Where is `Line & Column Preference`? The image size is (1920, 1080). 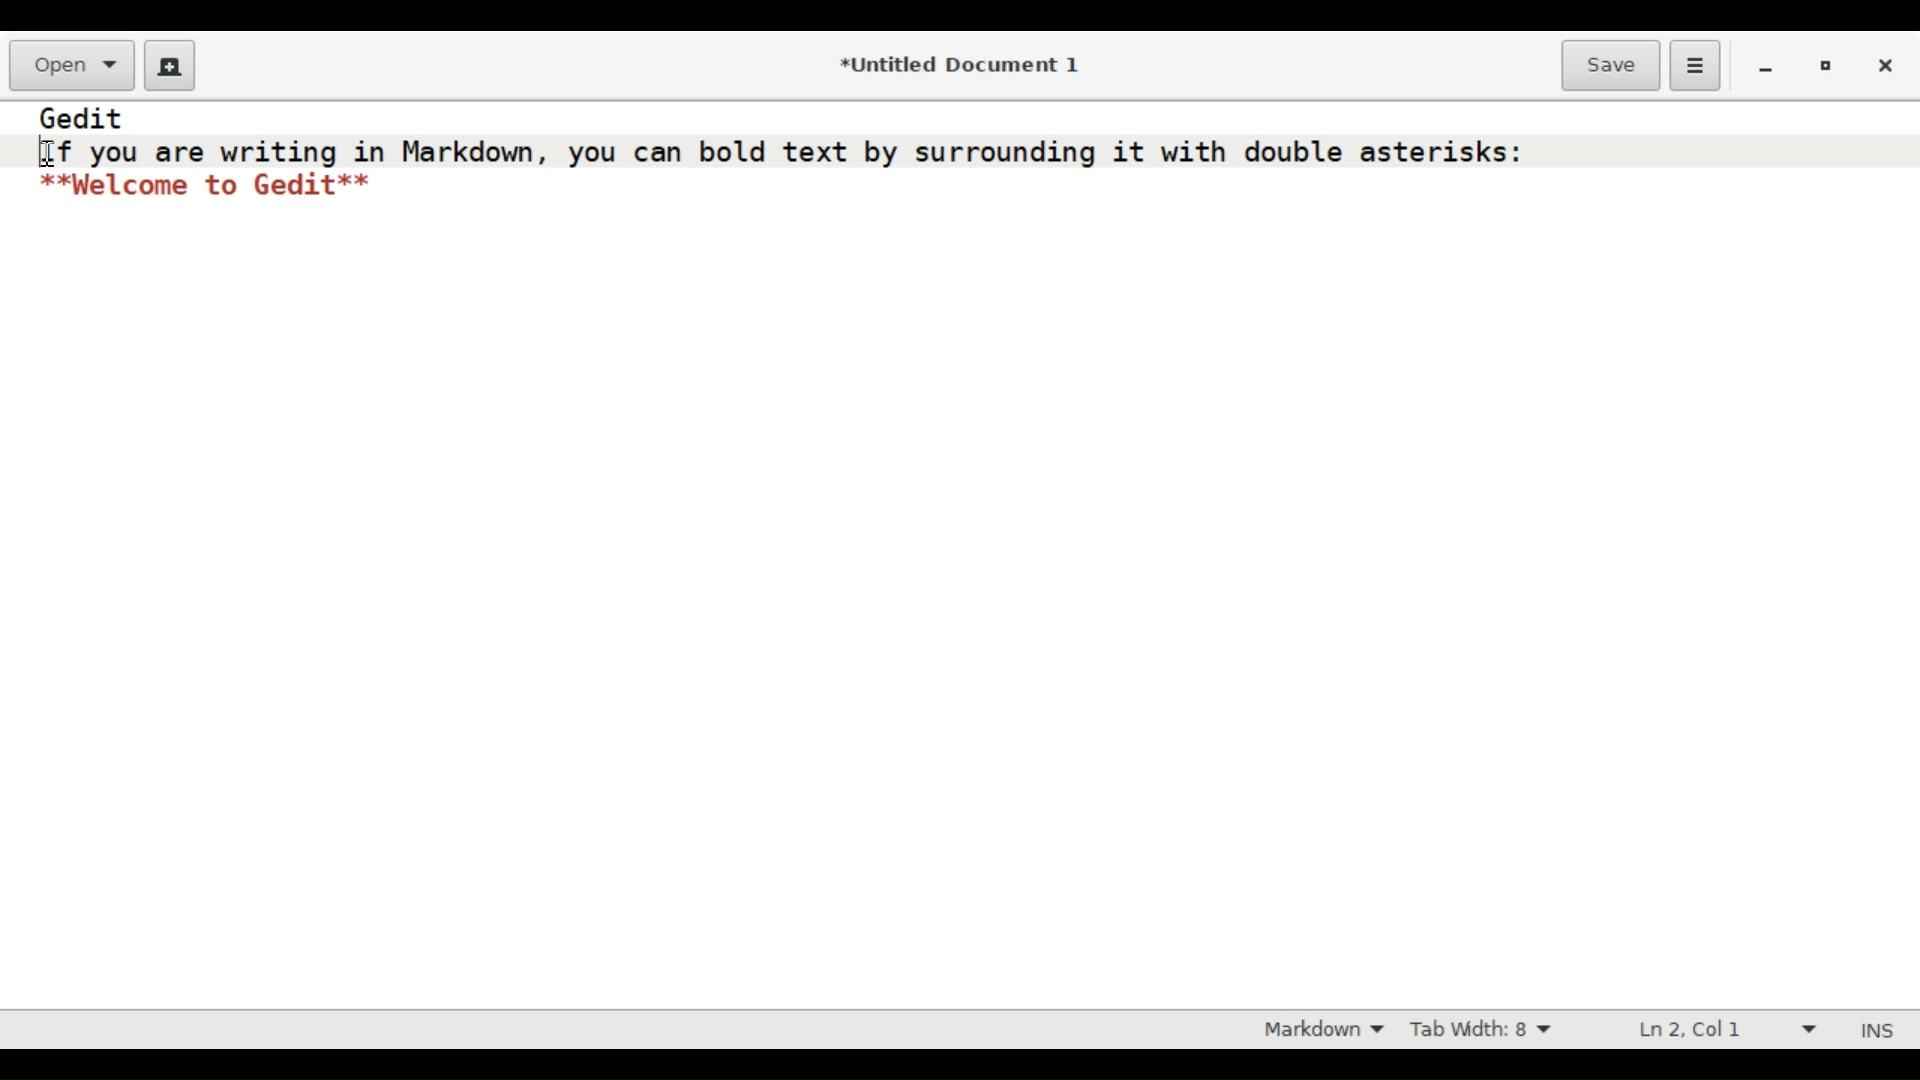
Line & Column Preference is located at coordinates (1720, 1030).